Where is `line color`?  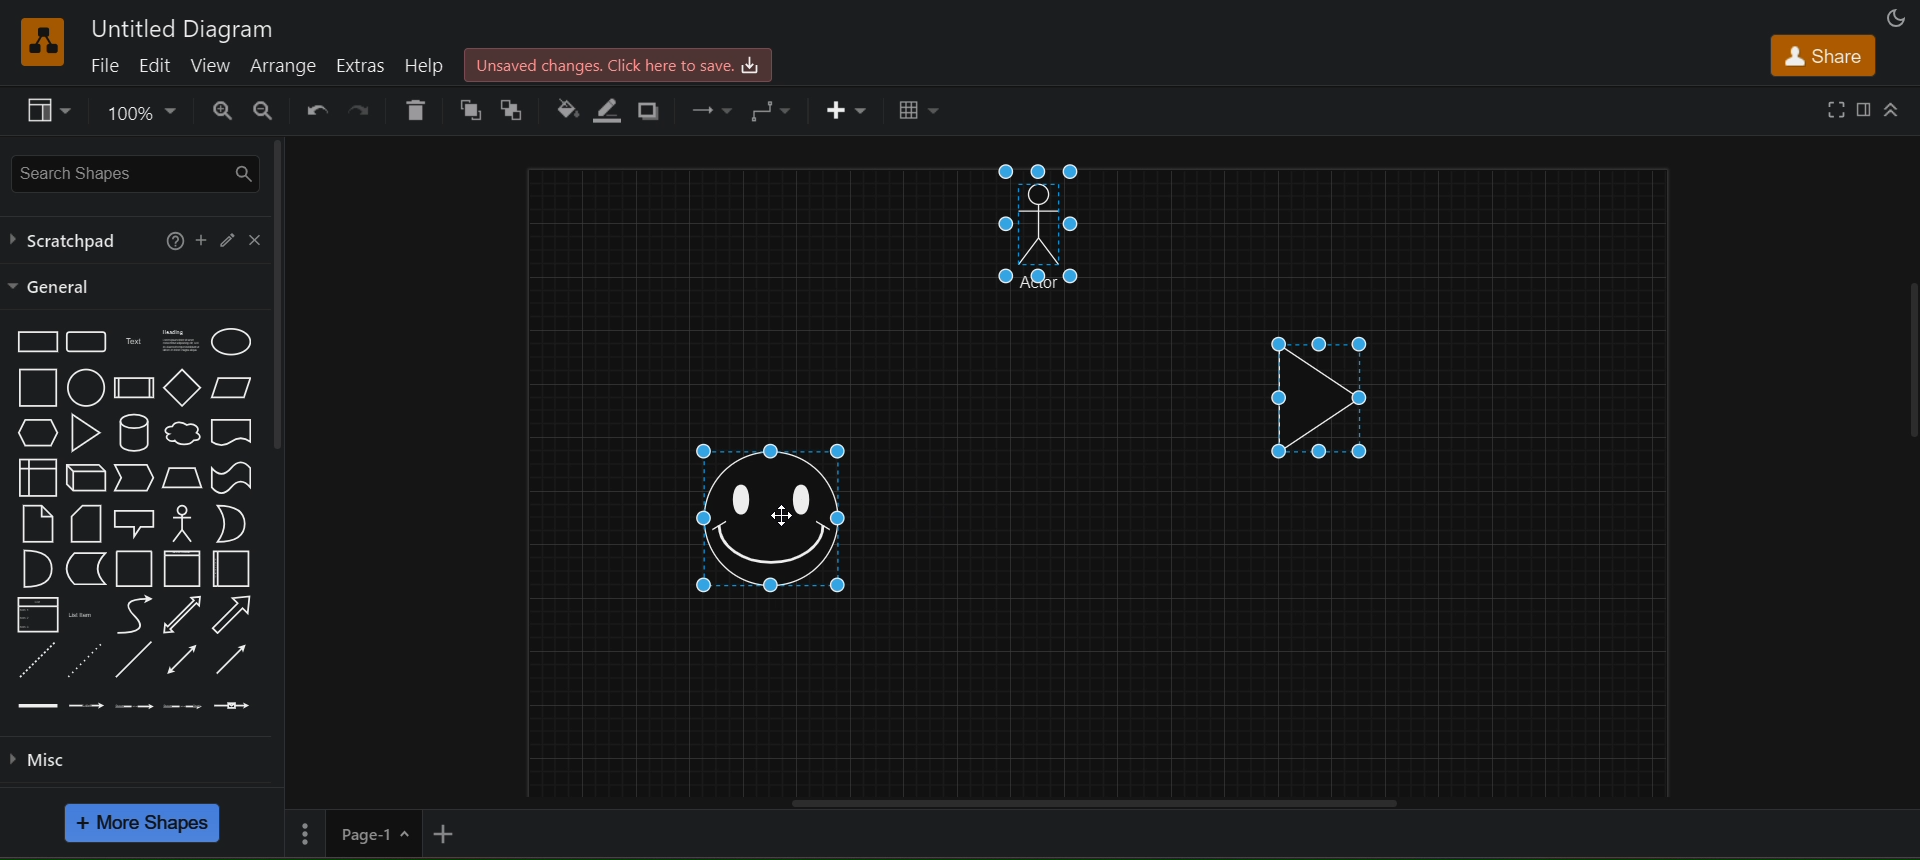
line color is located at coordinates (613, 111).